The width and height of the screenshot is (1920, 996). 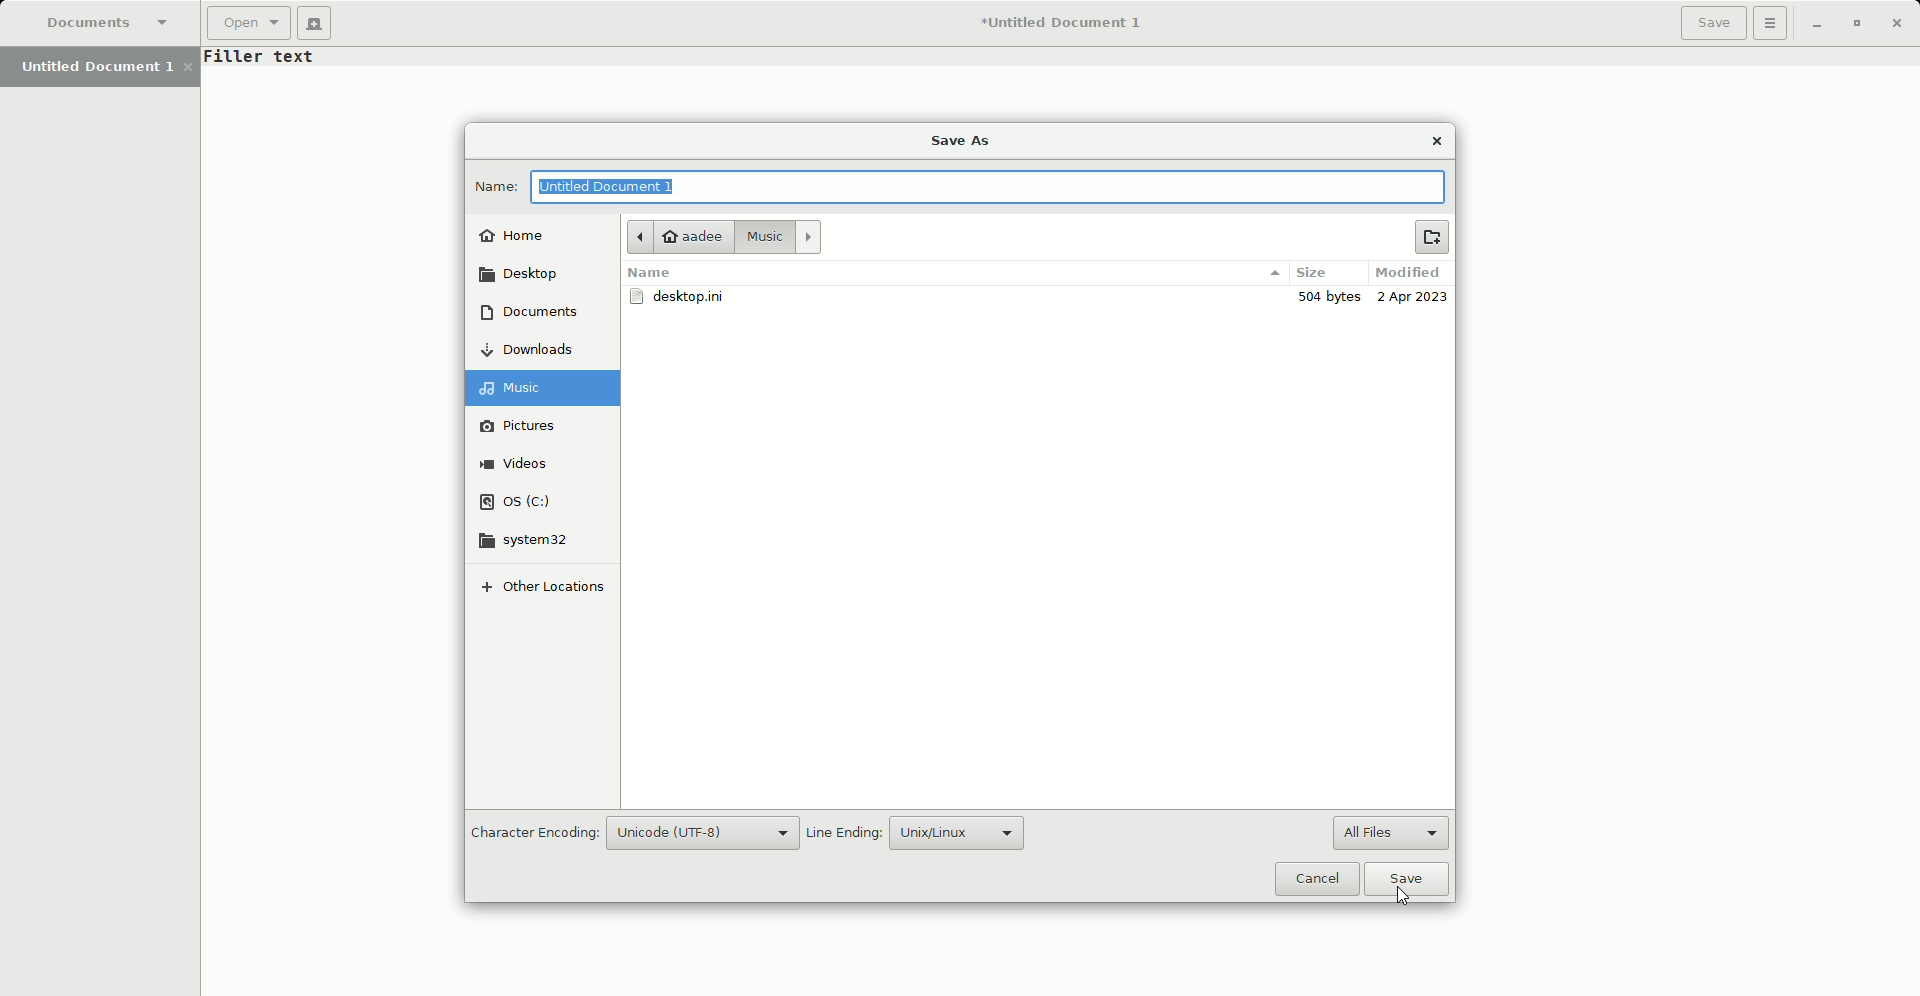 What do you see at coordinates (1054, 24) in the screenshot?
I see `Untitled Document 1` at bounding box center [1054, 24].